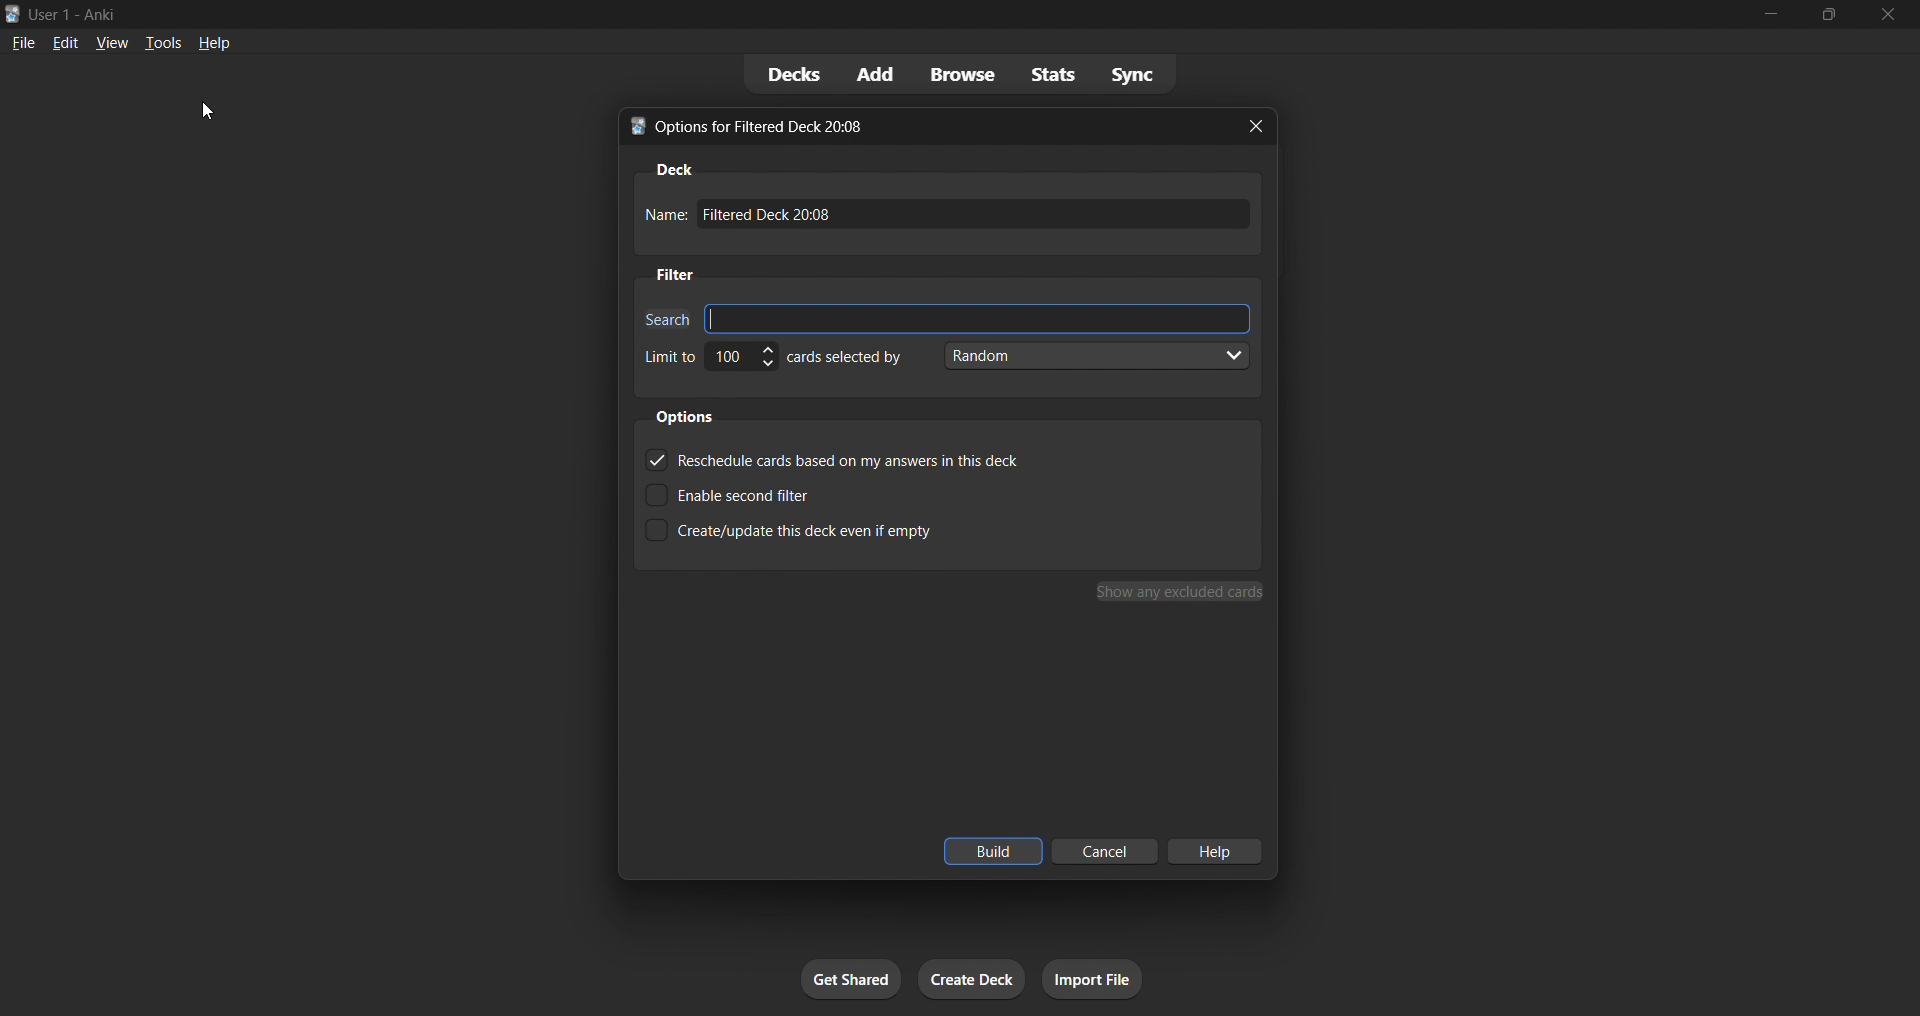 The height and width of the screenshot is (1016, 1920). What do you see at coordinates (216, 45) in the screenshot?
I see `help` at bounding box center [216, 45].